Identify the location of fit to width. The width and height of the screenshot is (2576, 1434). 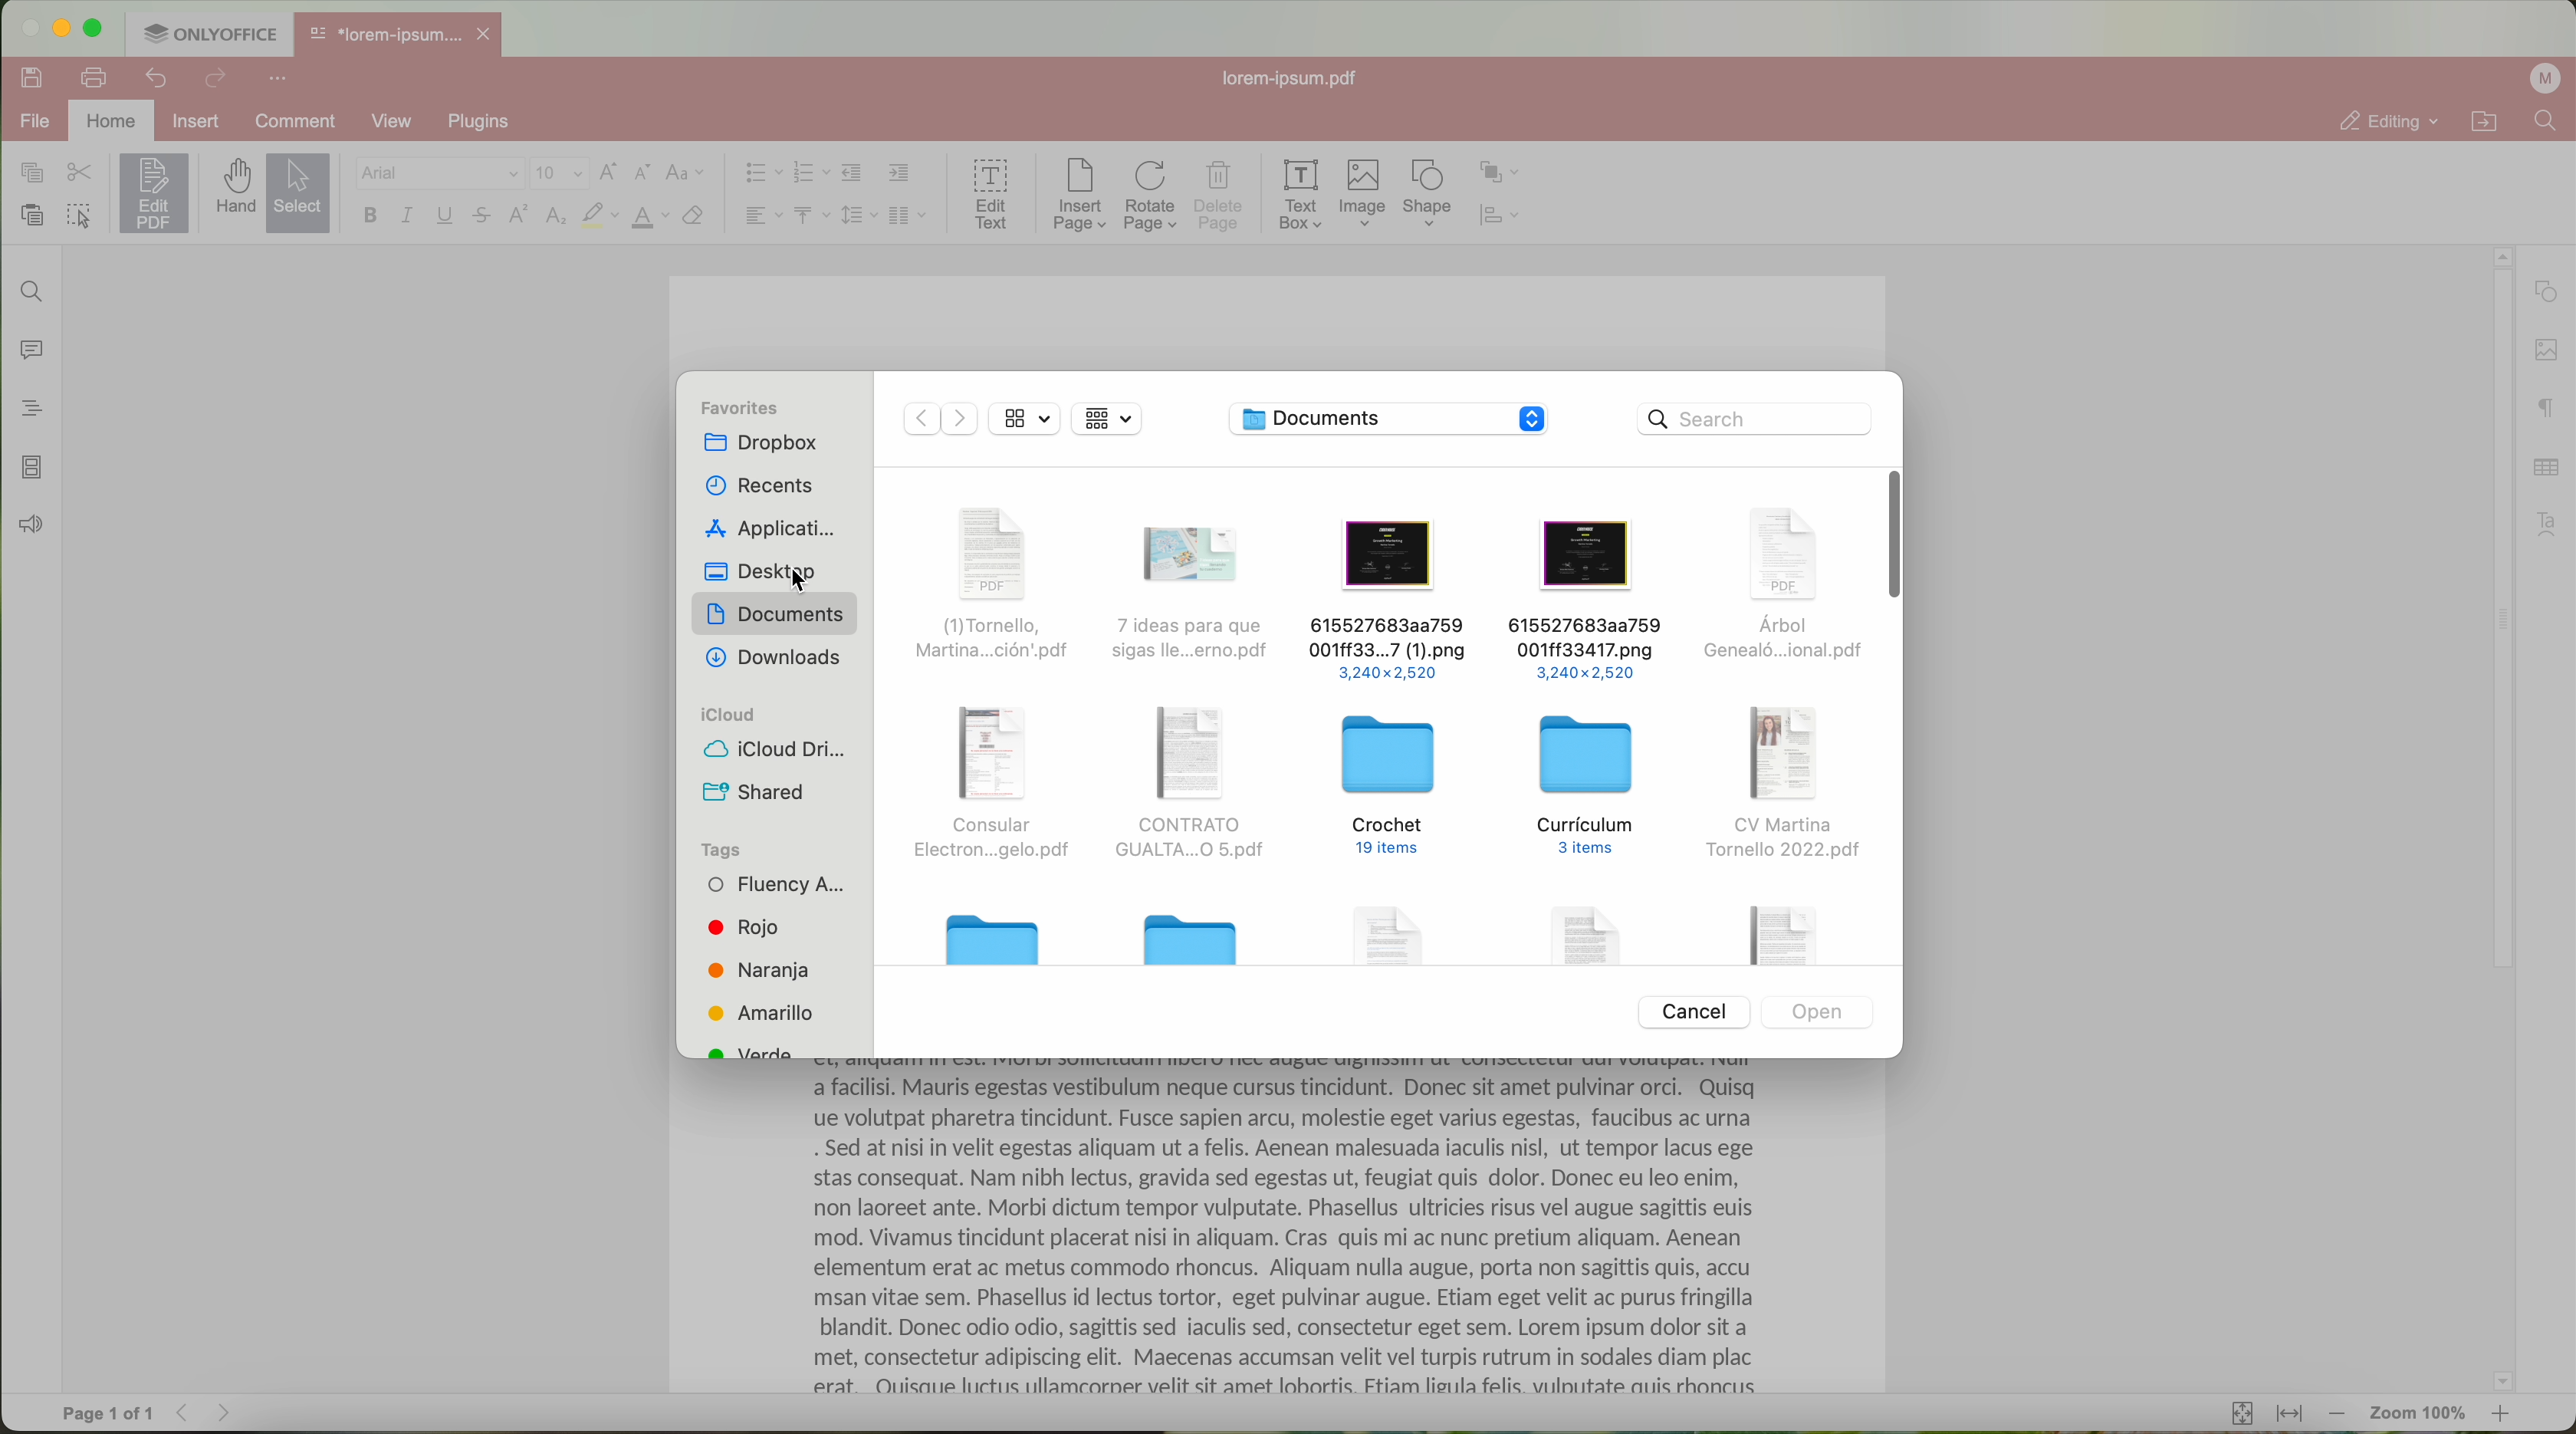
(2289, 1414).